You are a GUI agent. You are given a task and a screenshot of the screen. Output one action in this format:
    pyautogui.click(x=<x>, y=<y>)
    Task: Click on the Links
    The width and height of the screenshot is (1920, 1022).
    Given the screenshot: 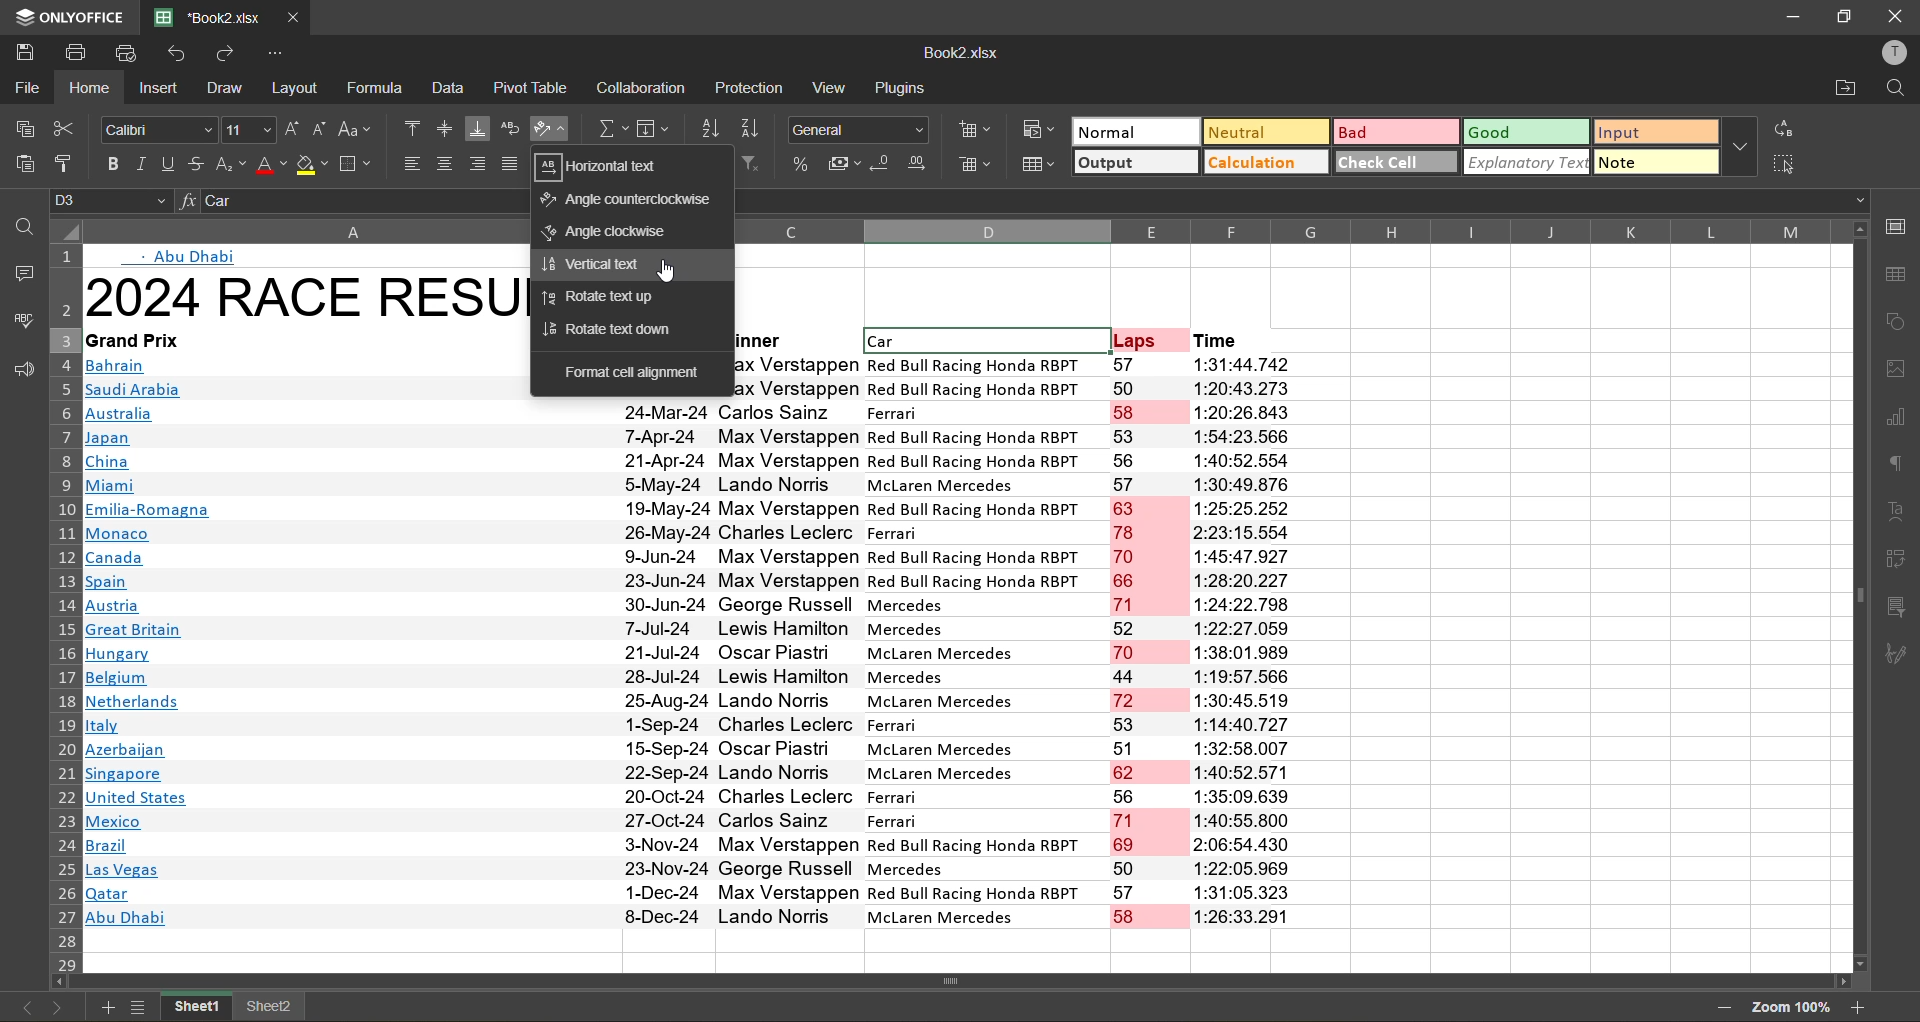 What is the action you would take?
    pyautogui.click(x=149, y=628)
    